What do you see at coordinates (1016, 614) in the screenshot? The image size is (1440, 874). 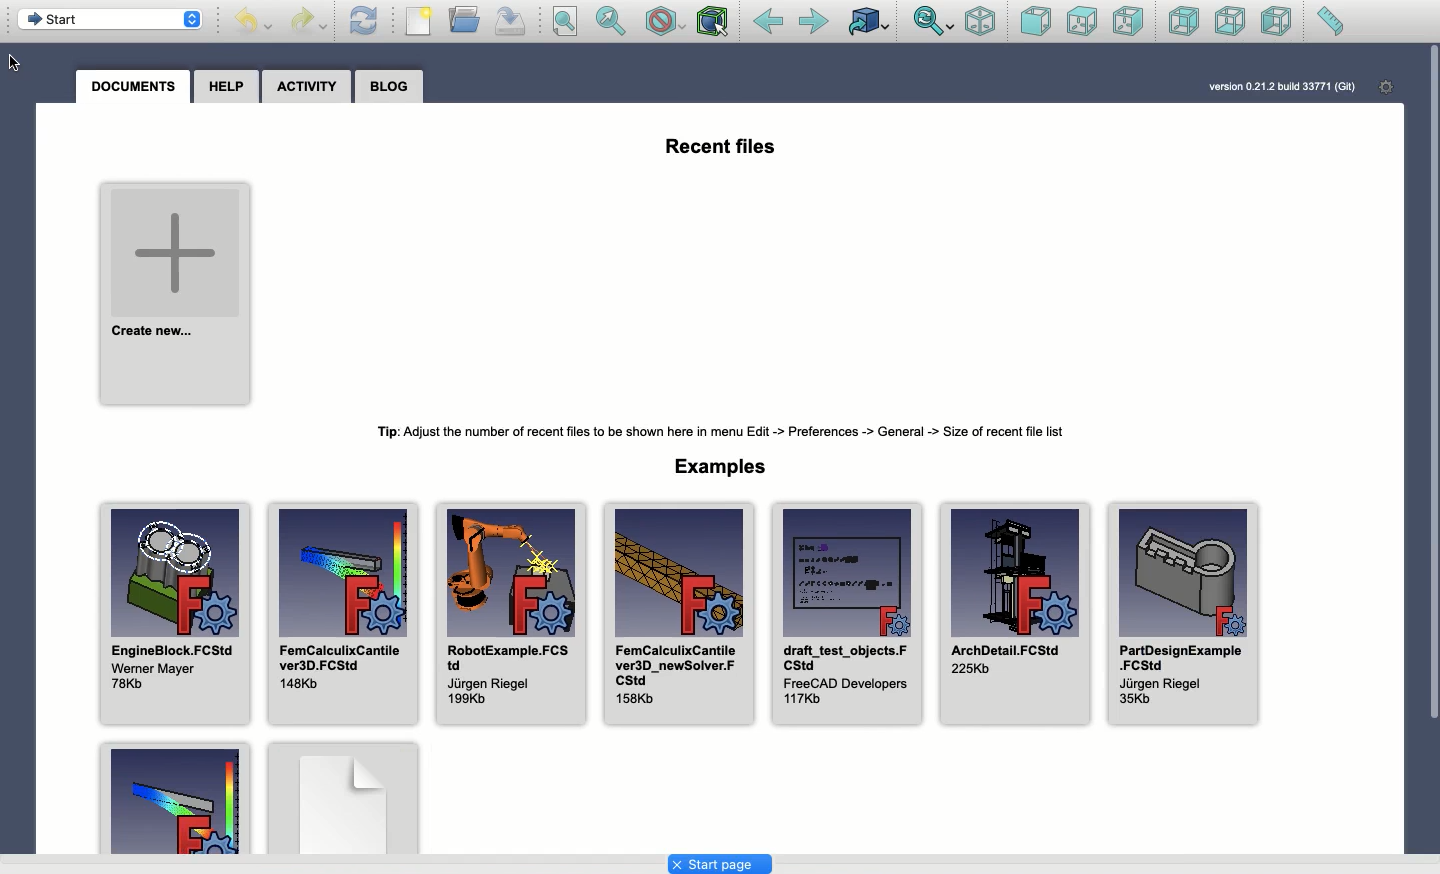 I see `ArchDetail.FCStd` at bounding box center [1016, 614].